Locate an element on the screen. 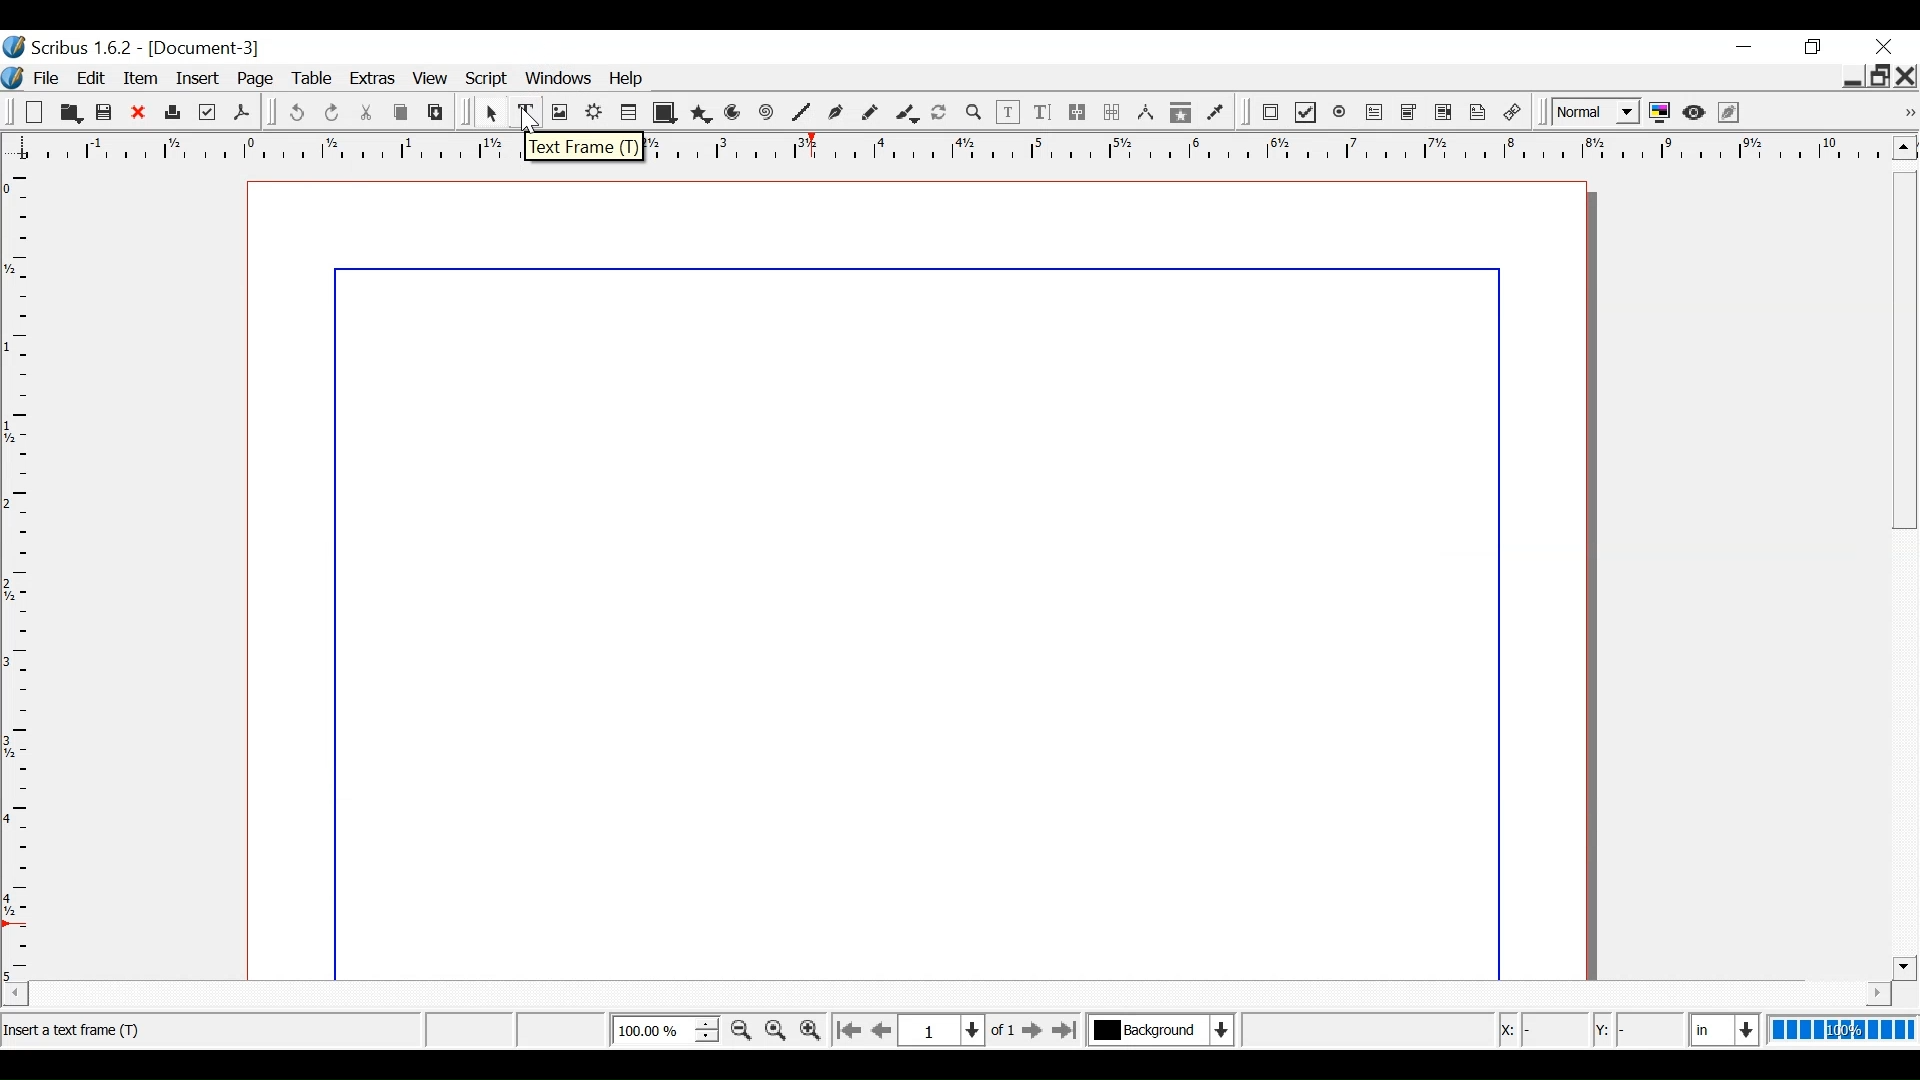 The height and width of the screenshot is (1080, 1920). Caligraphic line is located at coordinates (908, 115).